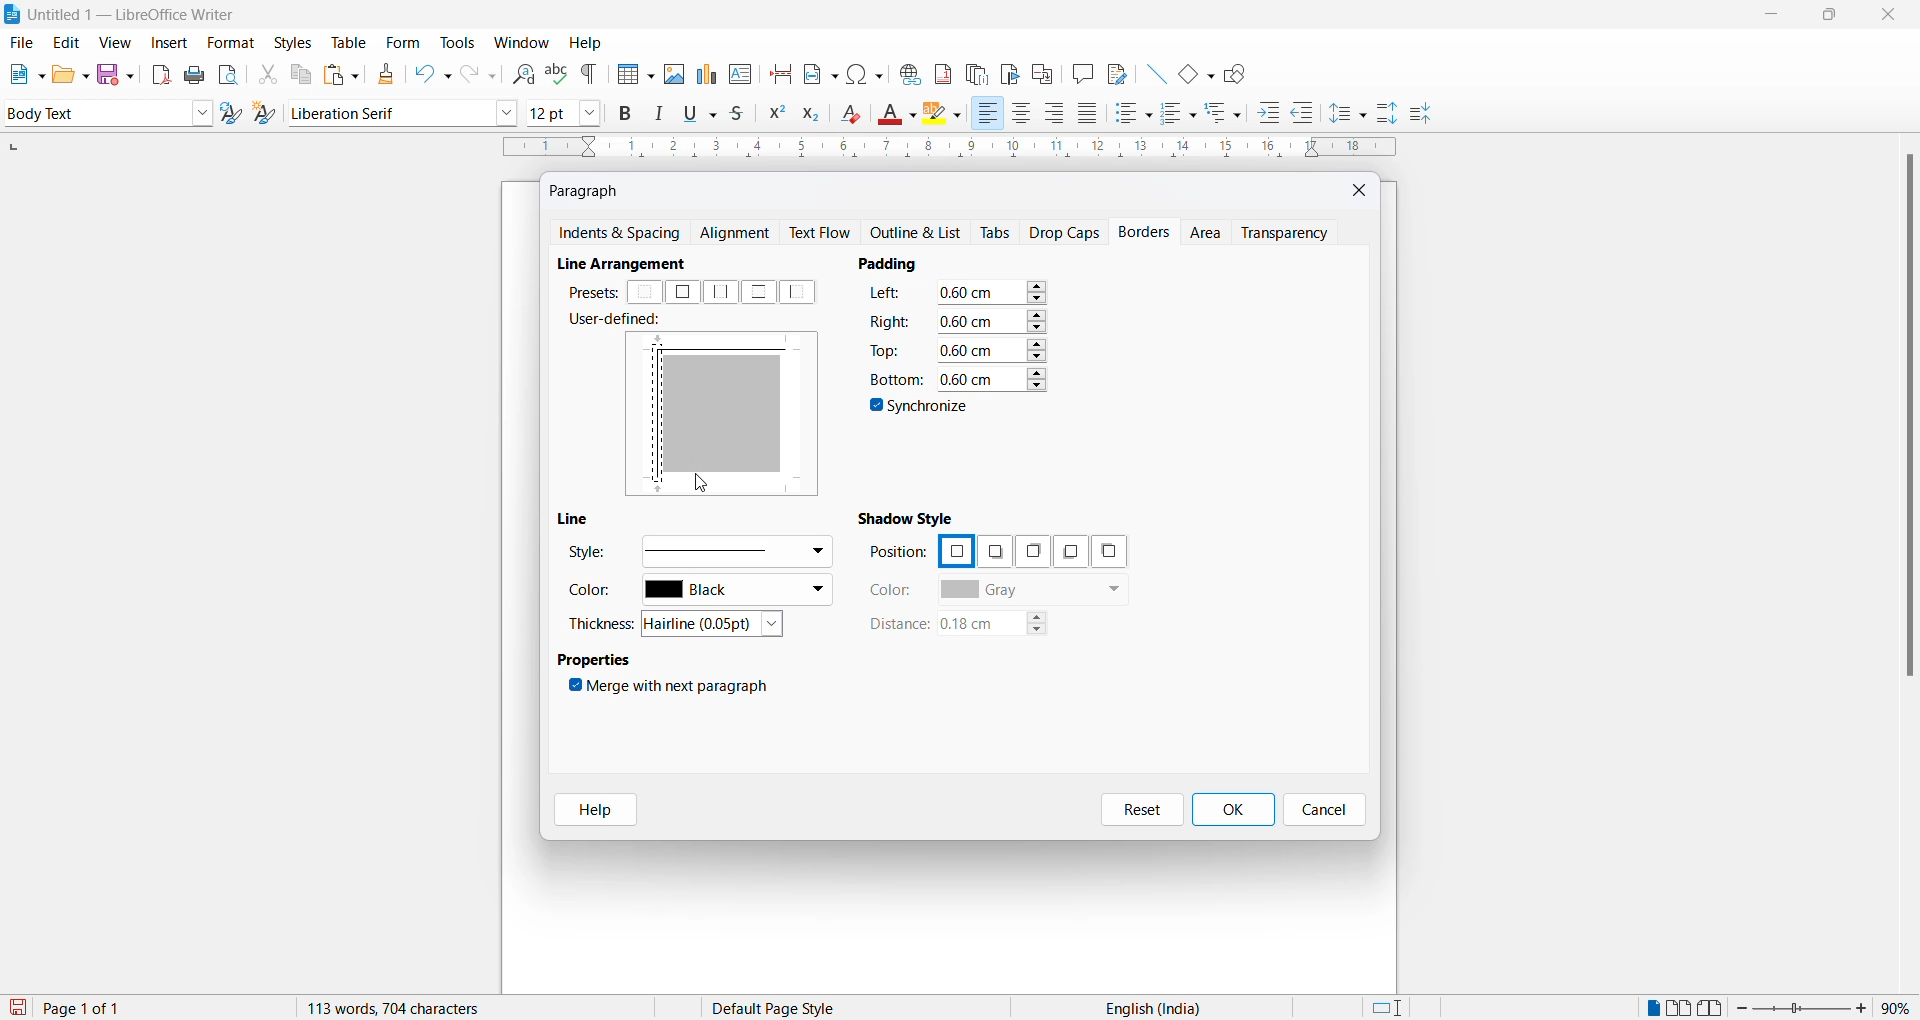  Describe the element at coordinates (896, 263) in the screenshot. I see `padding` at that location.